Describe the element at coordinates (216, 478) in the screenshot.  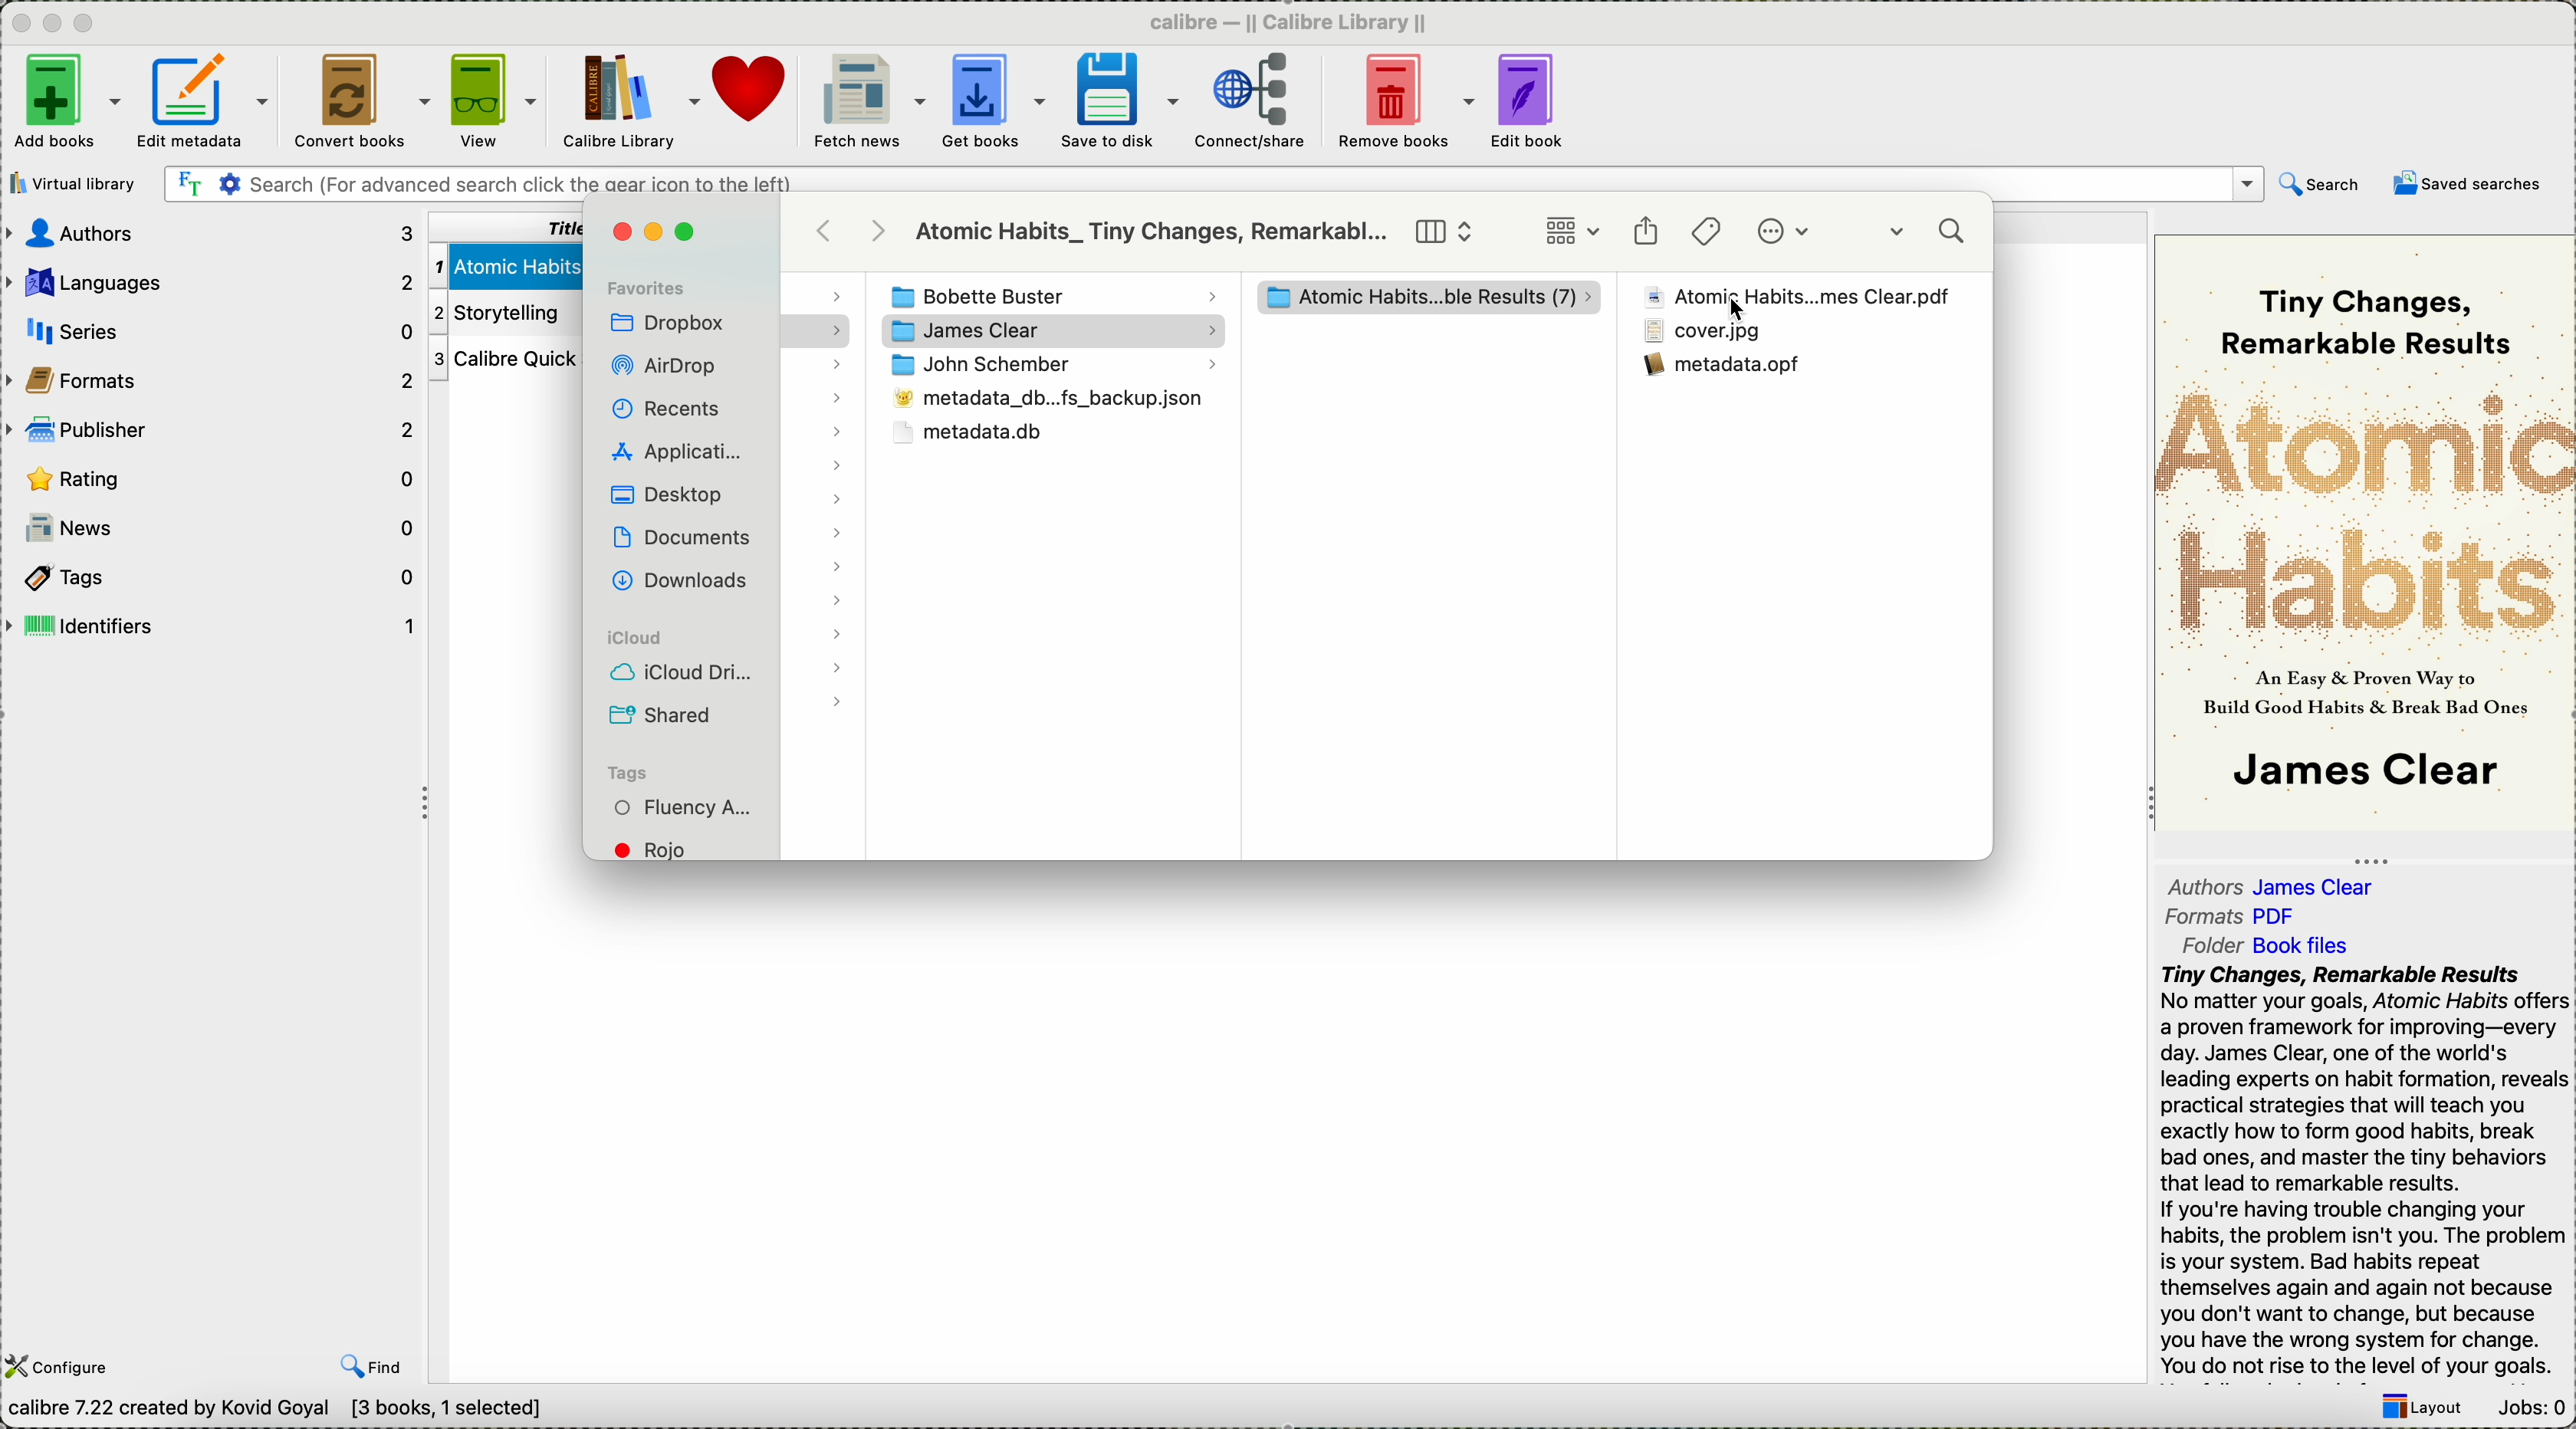
I see `rating` at that location.